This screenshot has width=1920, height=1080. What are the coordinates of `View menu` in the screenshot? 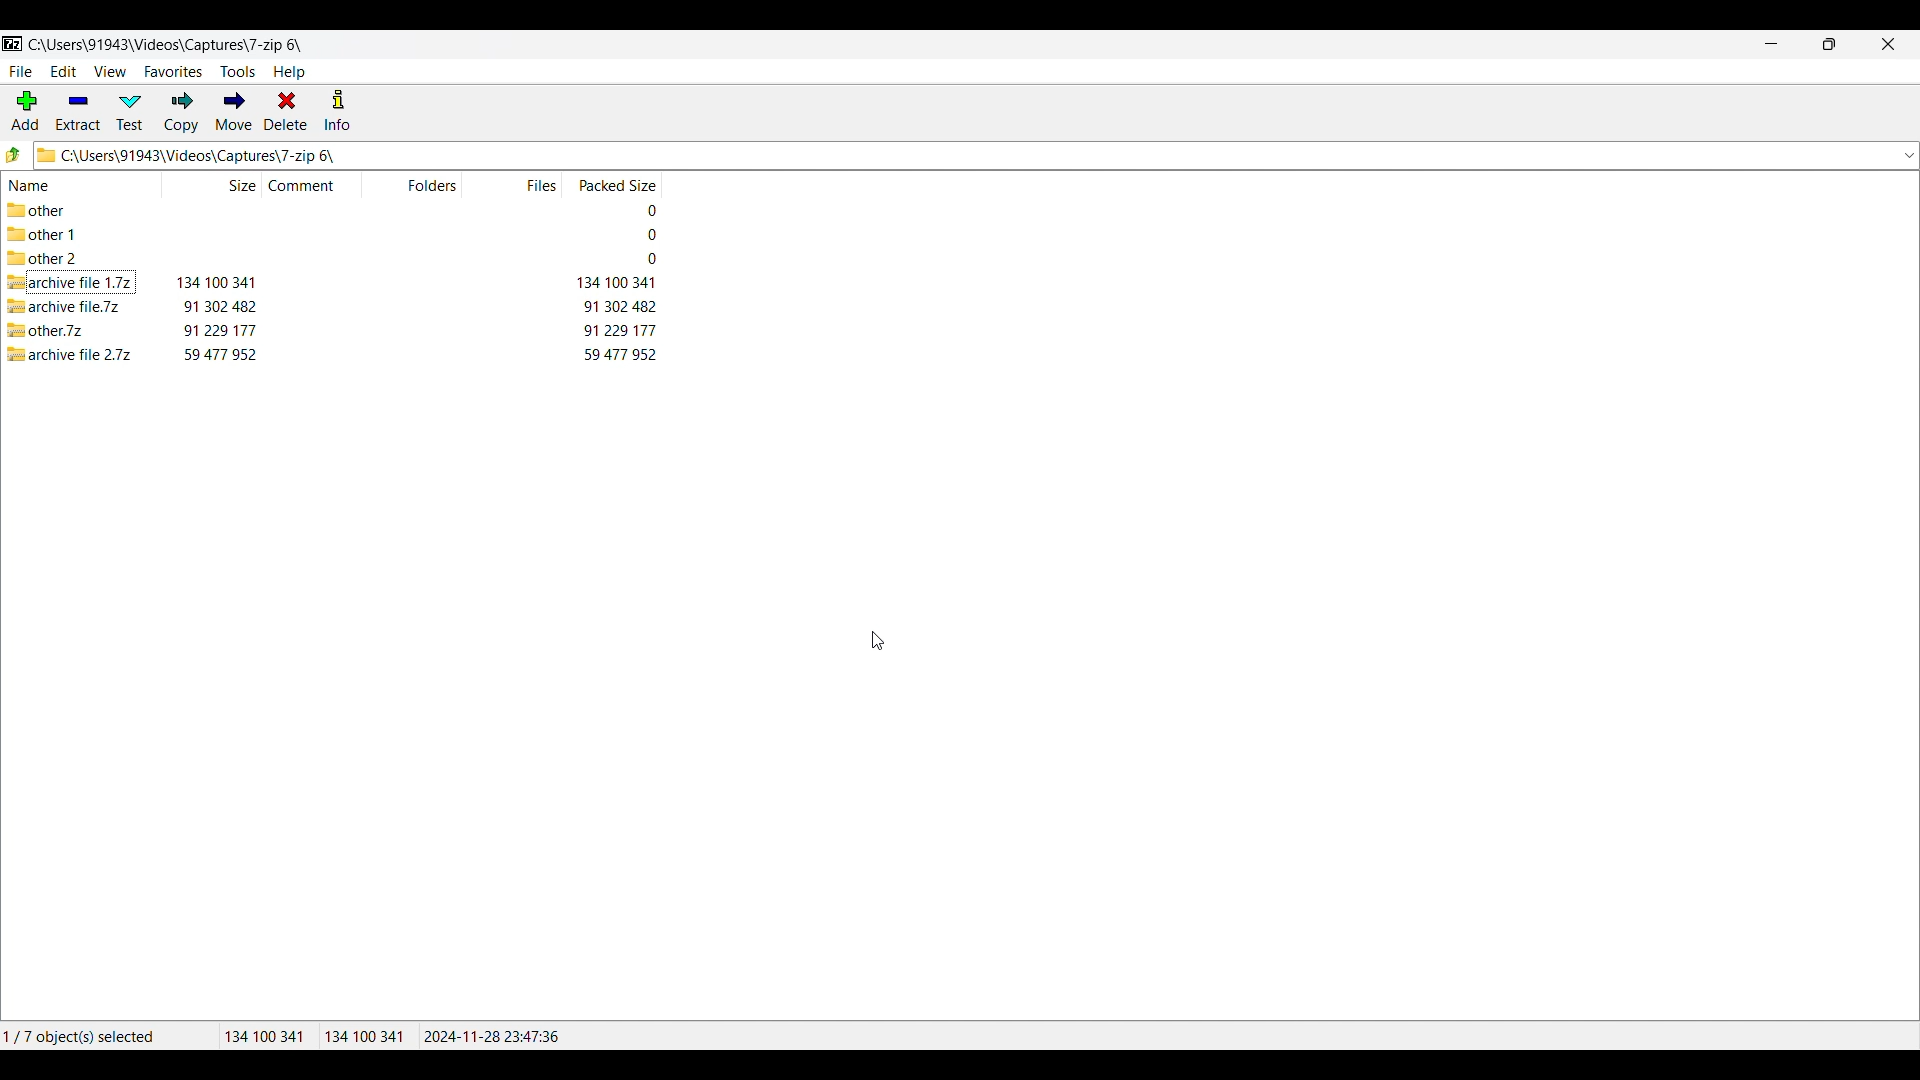 It's located at (111, 72).